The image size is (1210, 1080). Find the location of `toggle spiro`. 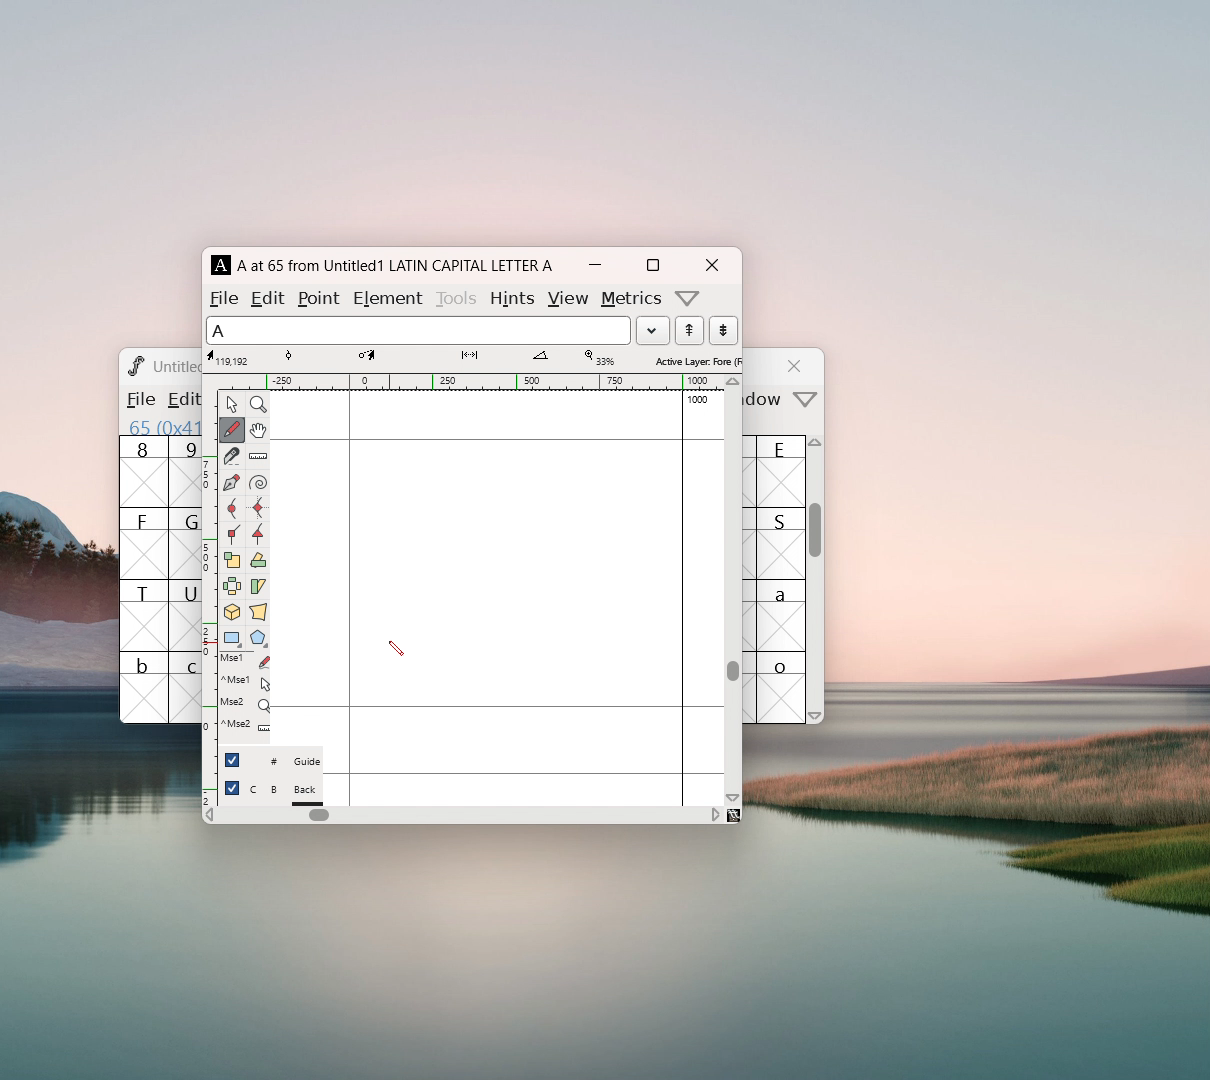

toggle spiro is located at coordinates (258, 483).